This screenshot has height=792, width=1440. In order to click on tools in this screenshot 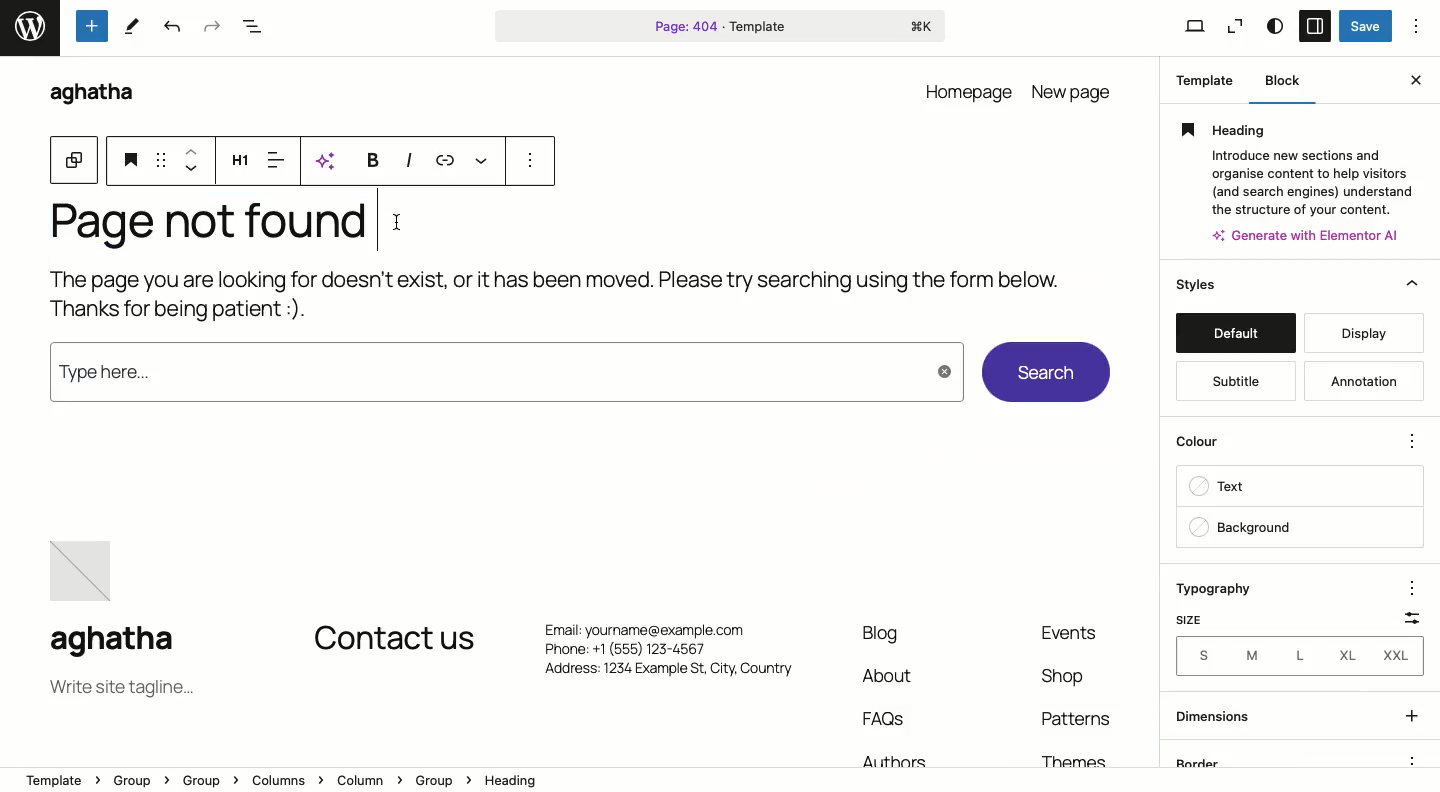, I will do `click(137, 25)`.